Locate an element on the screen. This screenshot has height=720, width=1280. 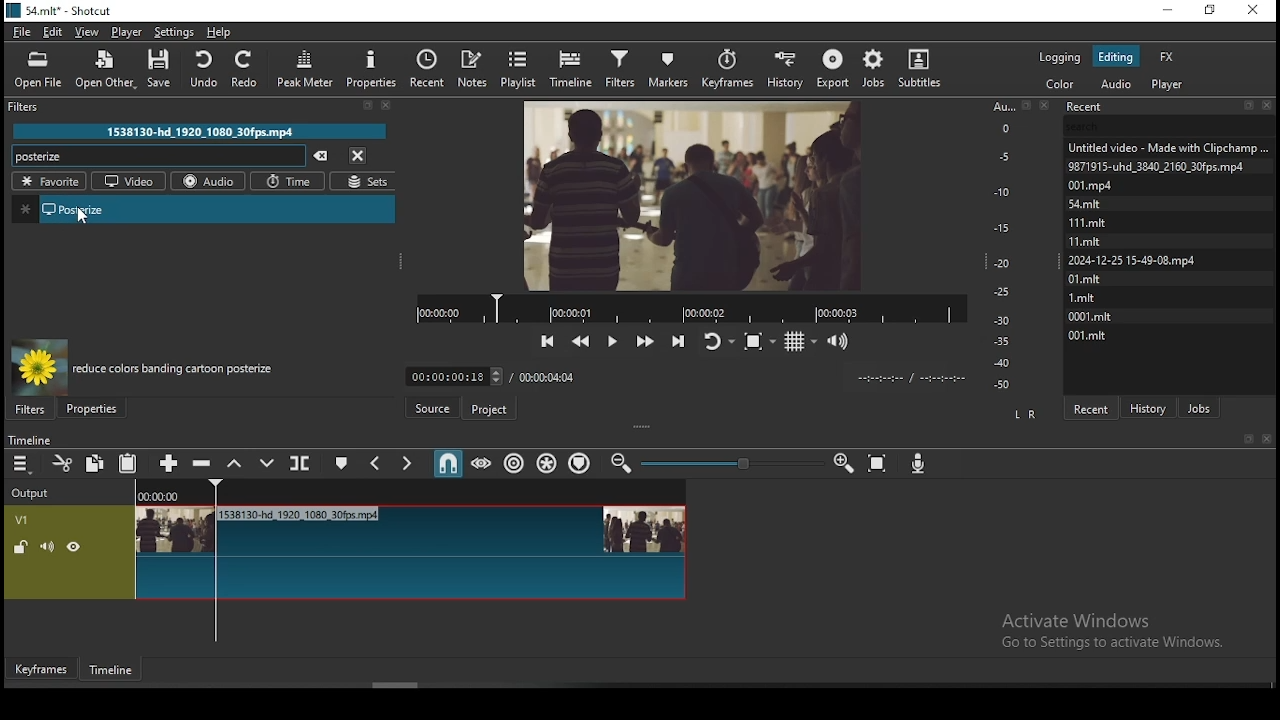
recent is located at coordinates (1170, 105).